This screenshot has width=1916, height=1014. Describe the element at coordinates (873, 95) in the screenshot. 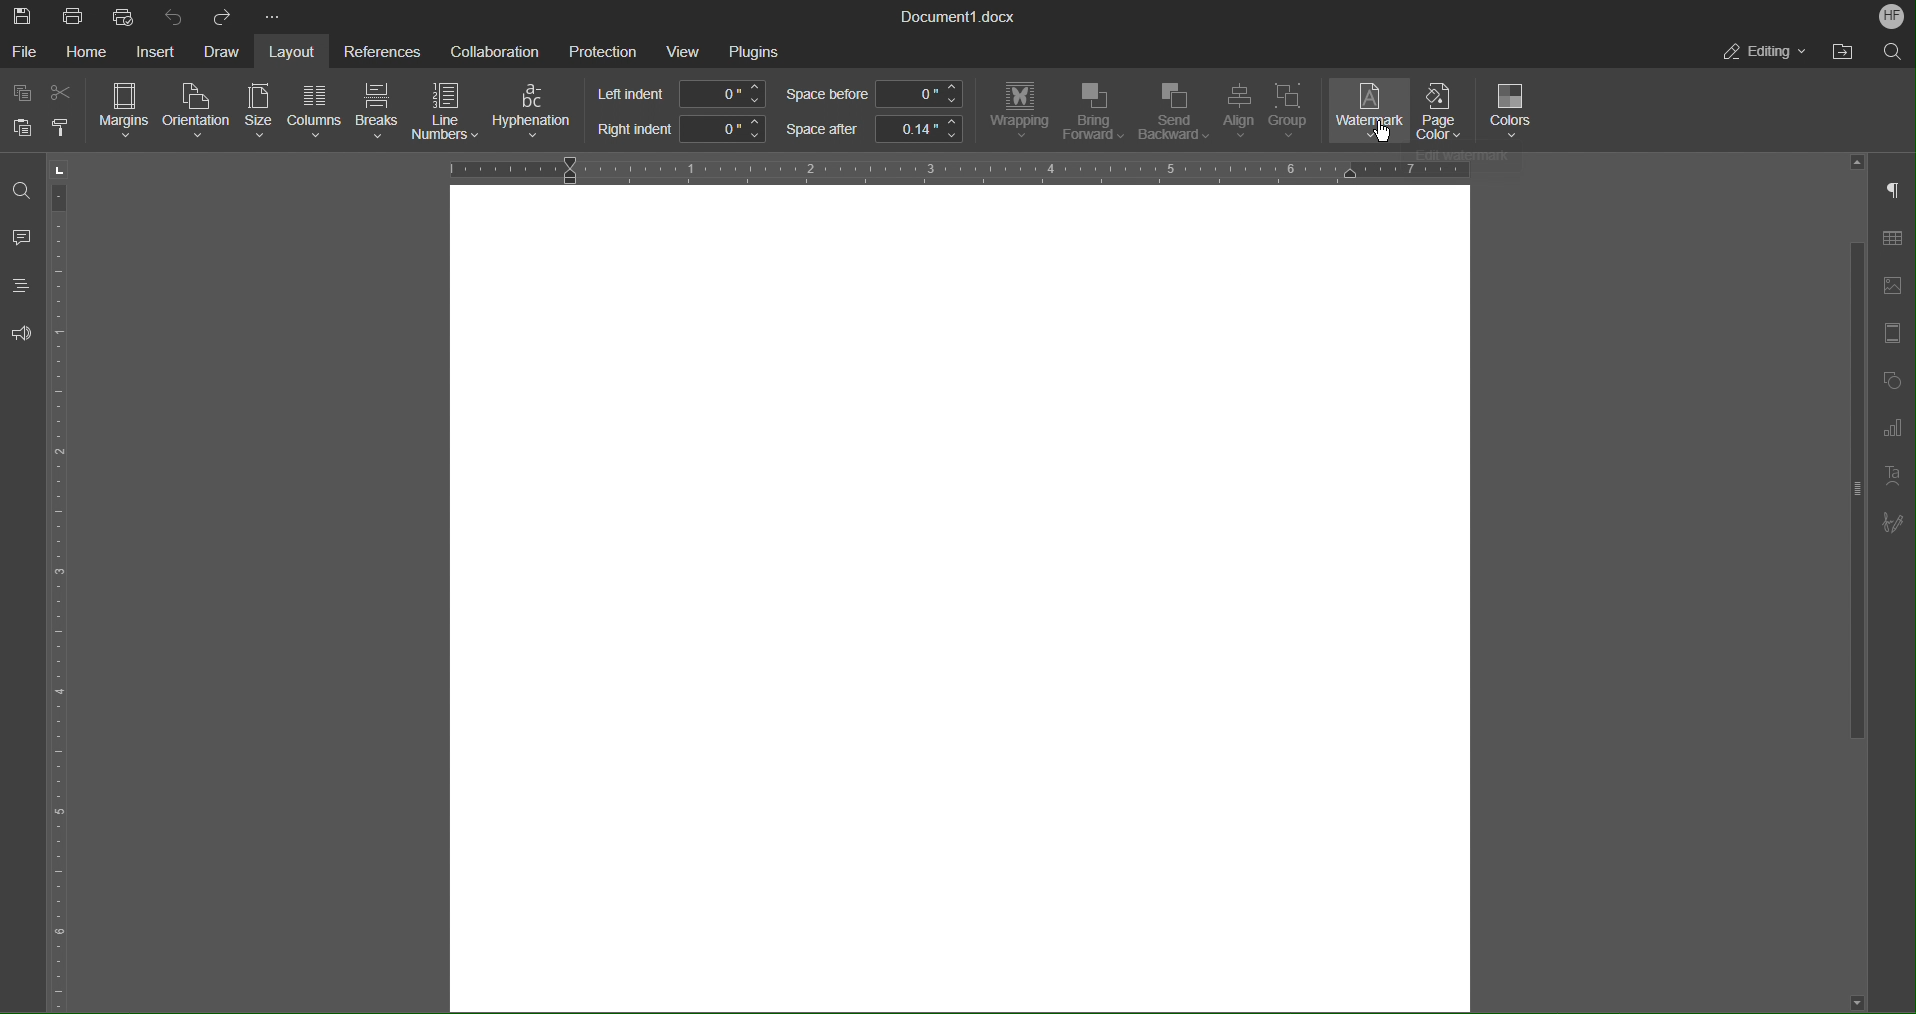

I see `Space before` at that location.